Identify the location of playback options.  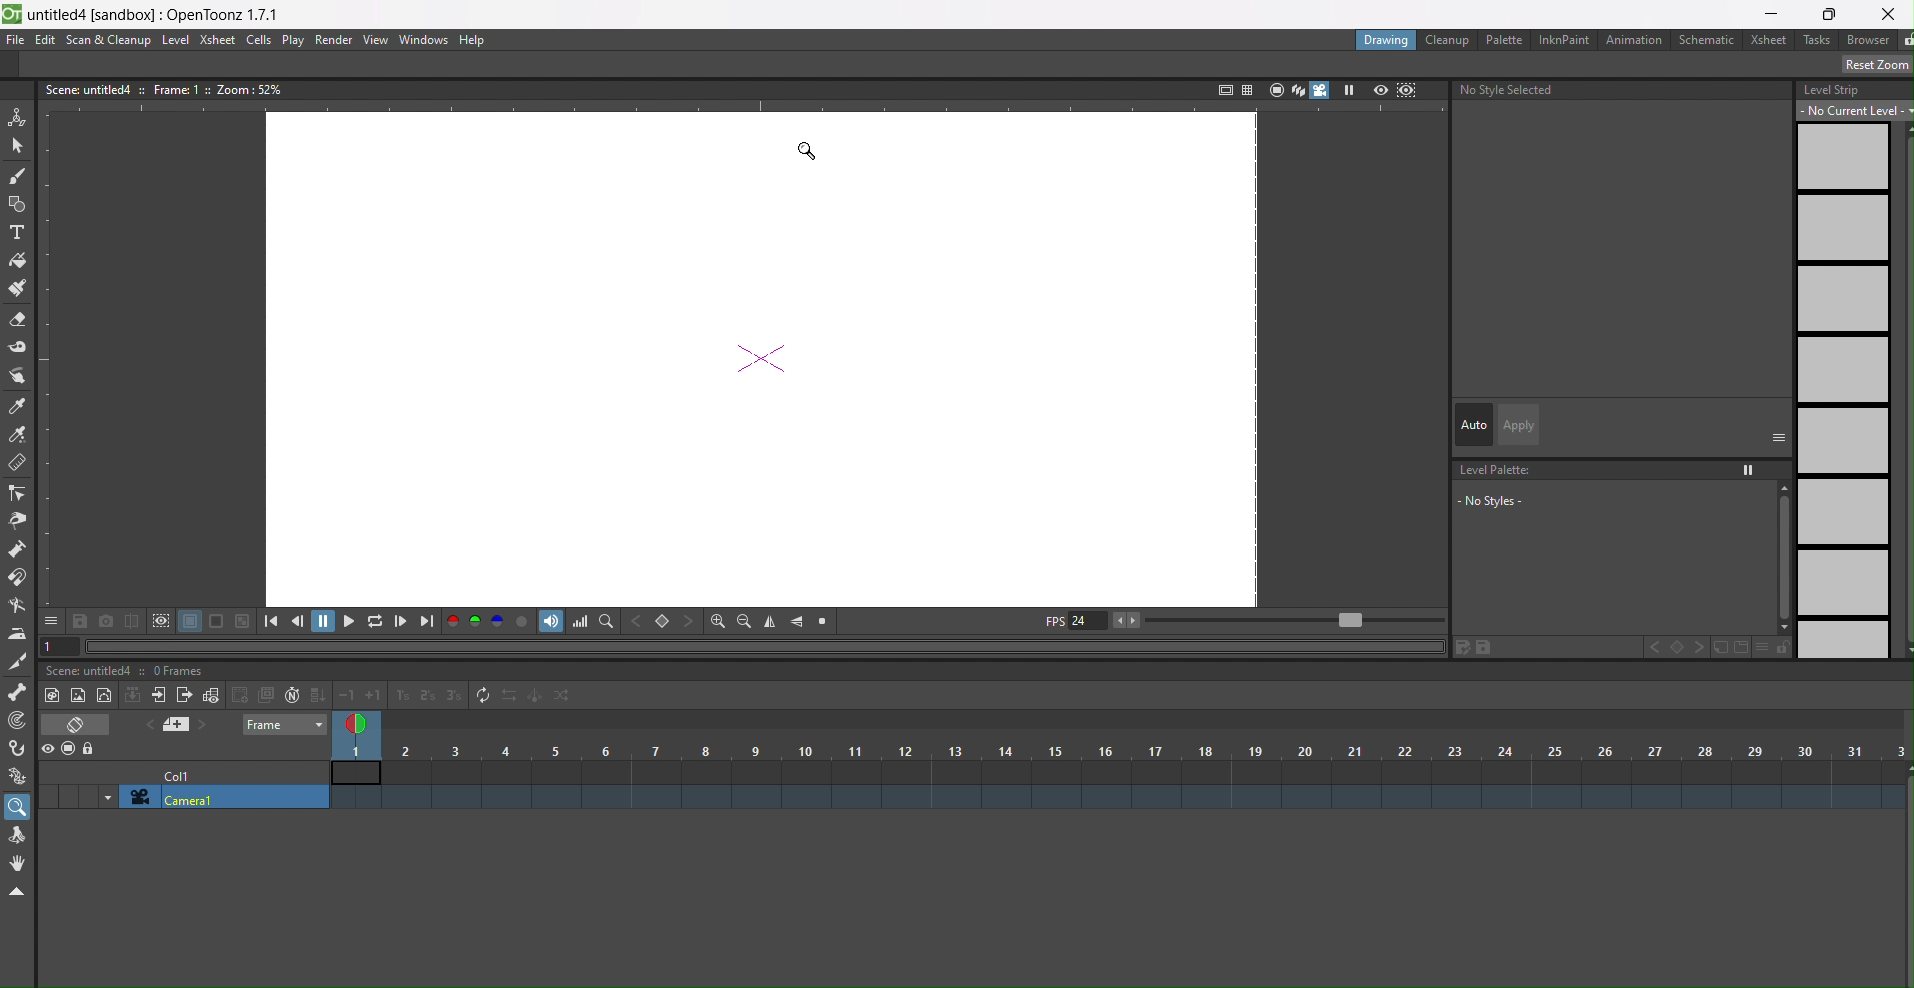
(350, 621).